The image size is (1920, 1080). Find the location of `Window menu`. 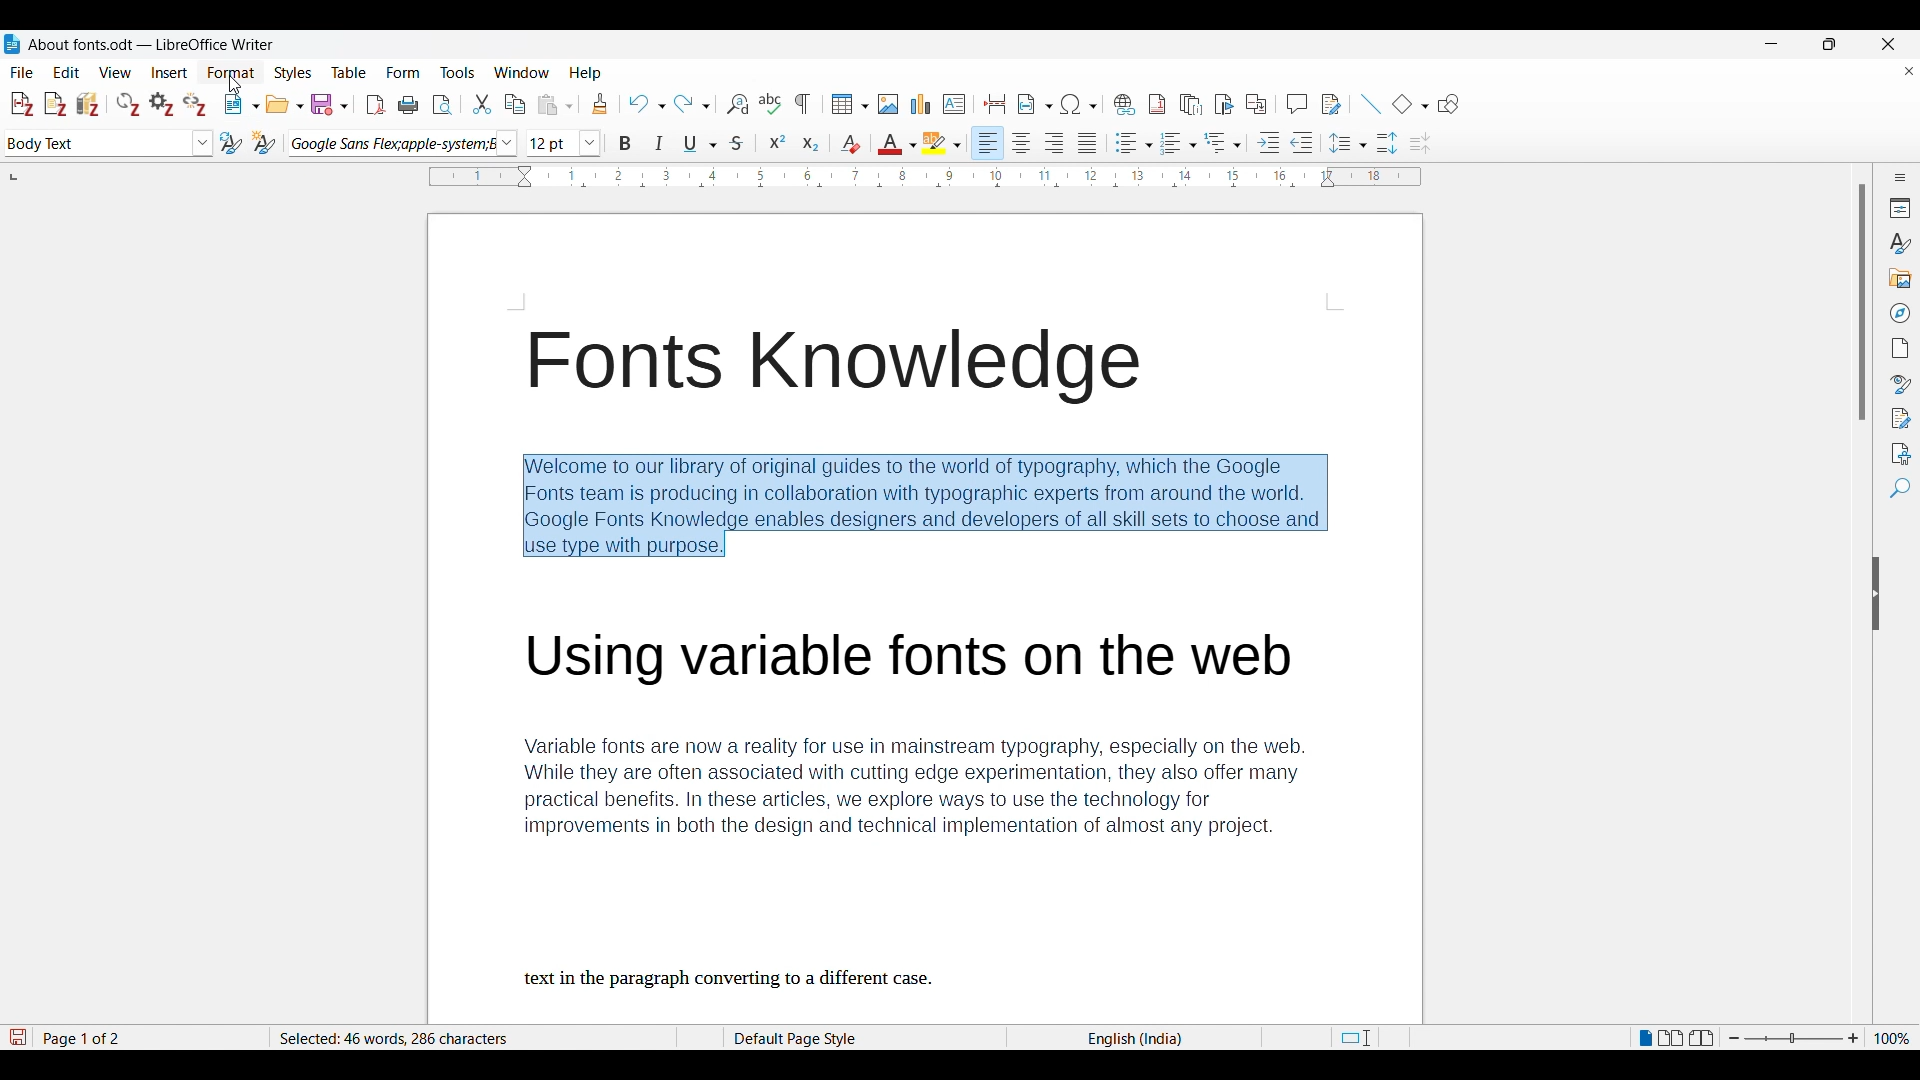

Window menu is located at coordinates (522, 73).